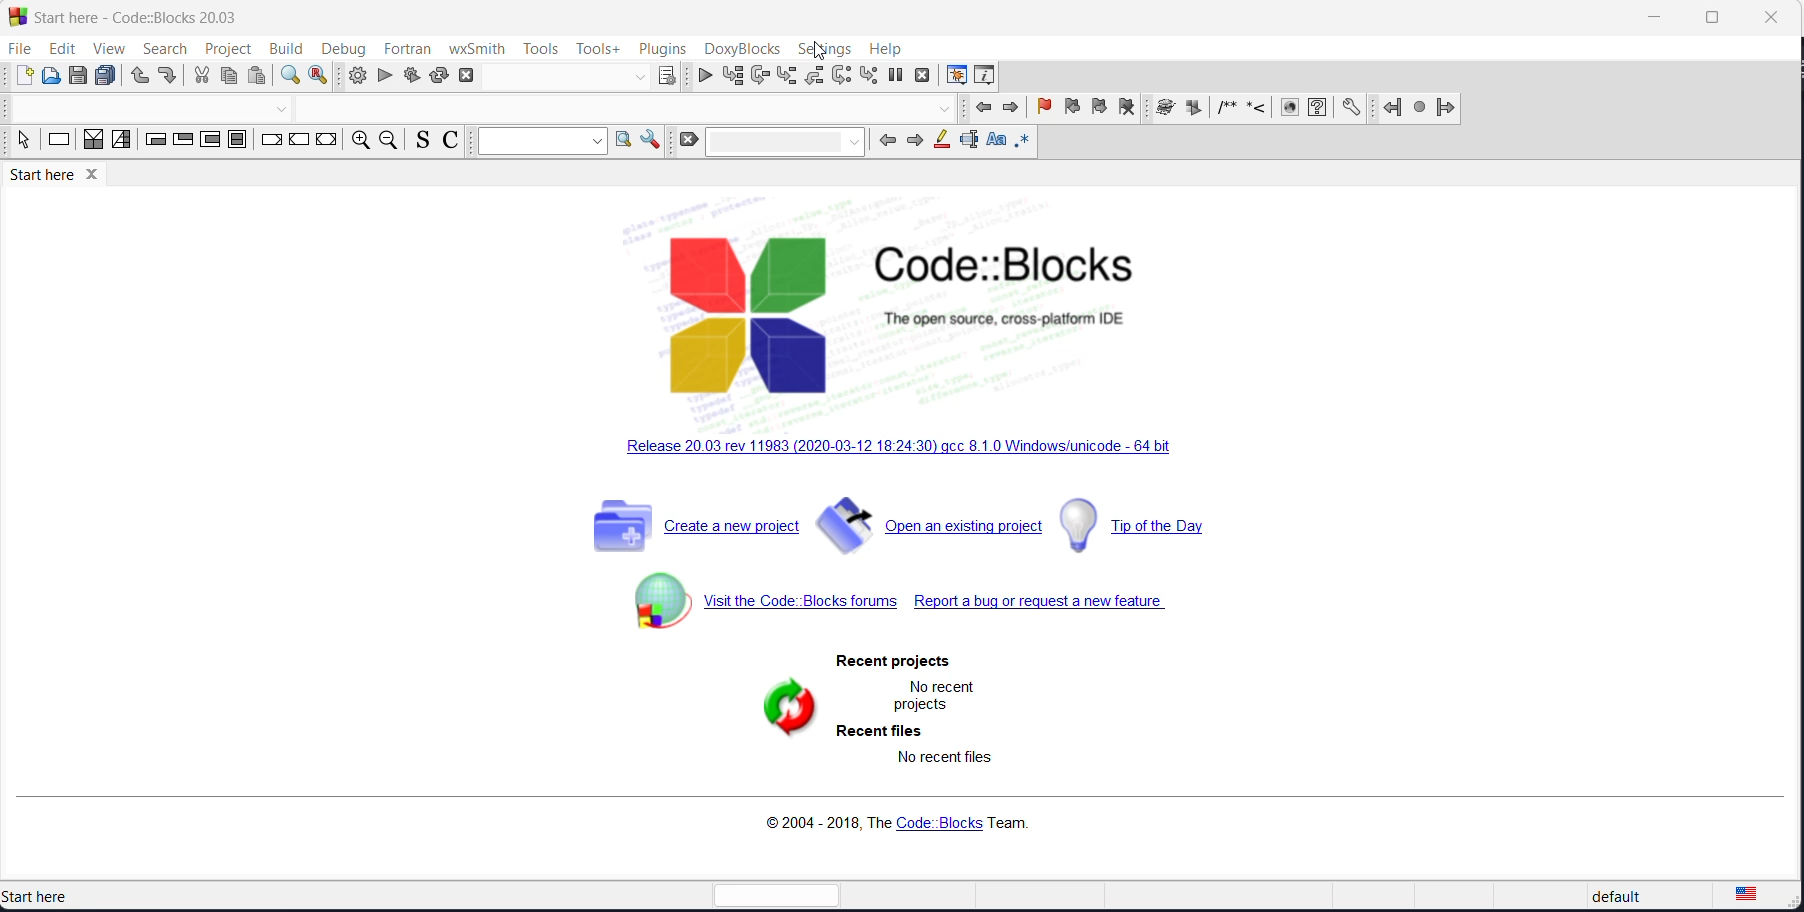  Describe the element at coordinates (418, 143) in the screenshot. I see `source comments` at that location.